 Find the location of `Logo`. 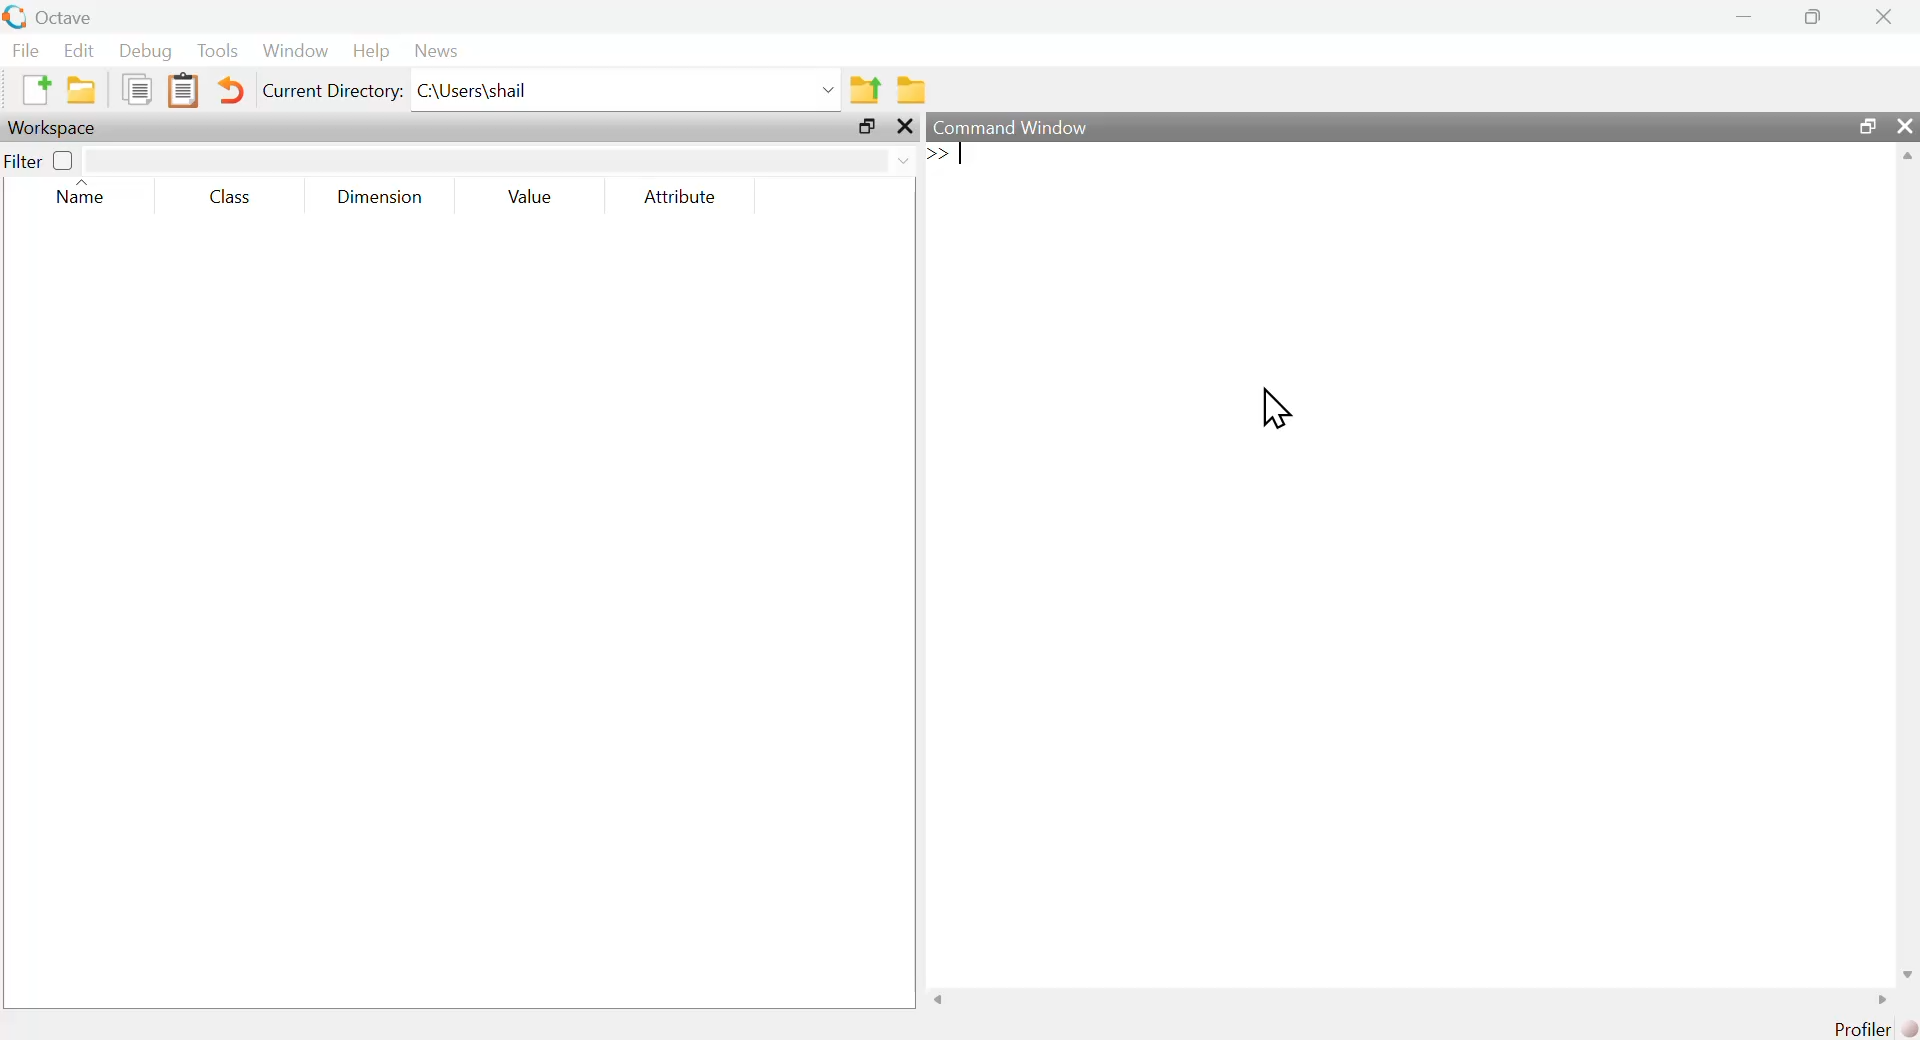

Logo is located at coordinates (14, 17).